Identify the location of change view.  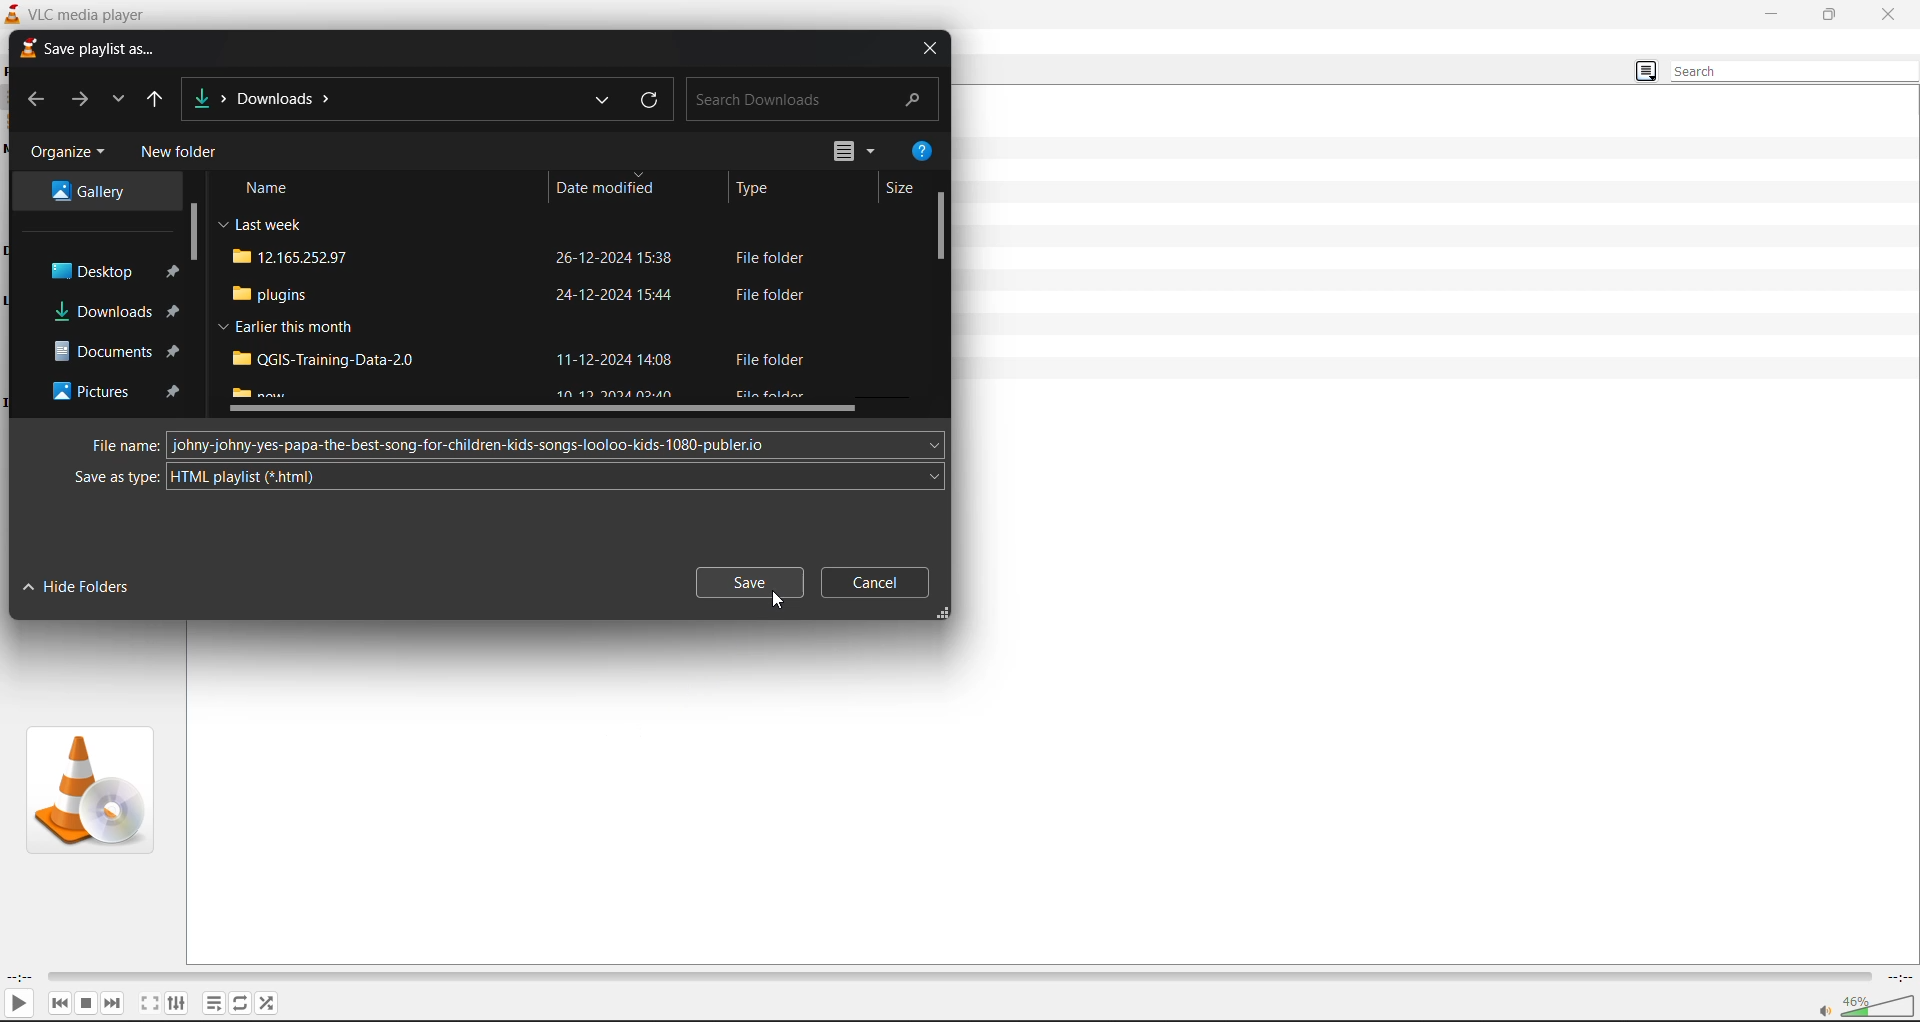
(1642, 72).